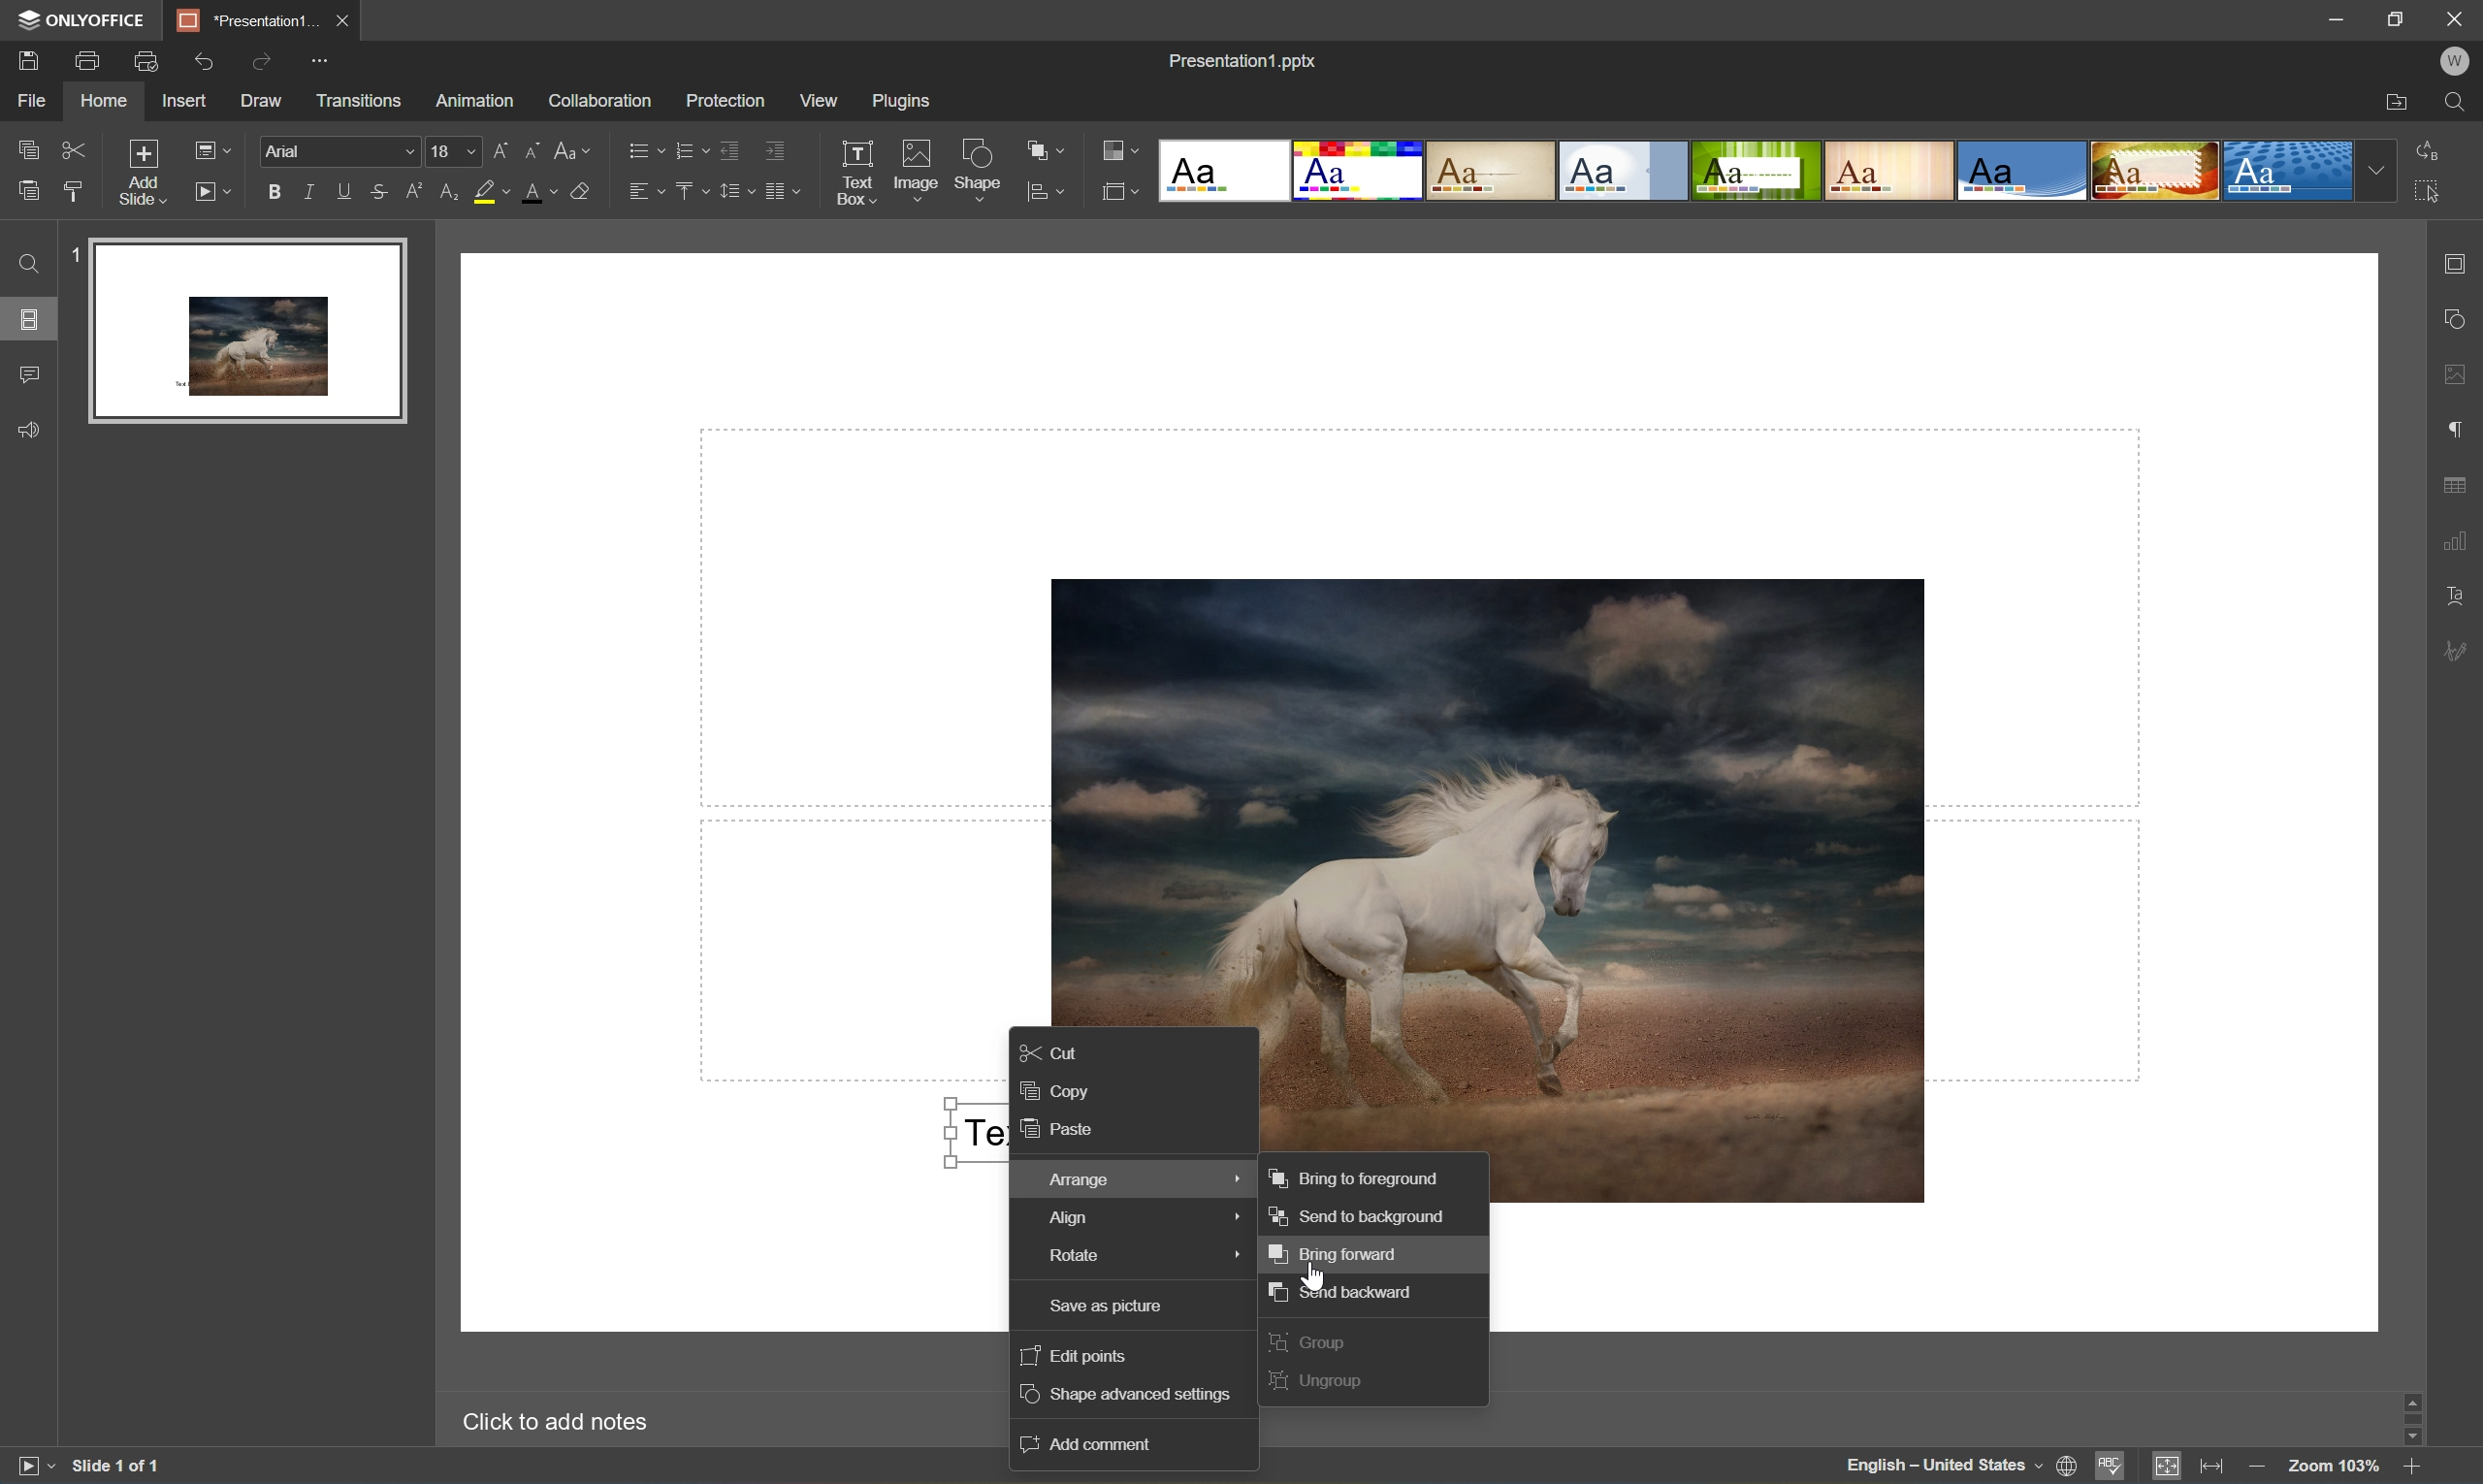 Image resolution: width=2483 pixels, height=1484 pixels. Describe the element at coordinates (2416, 1414) in the screenshot. I see `Scroll Bar` at that location.